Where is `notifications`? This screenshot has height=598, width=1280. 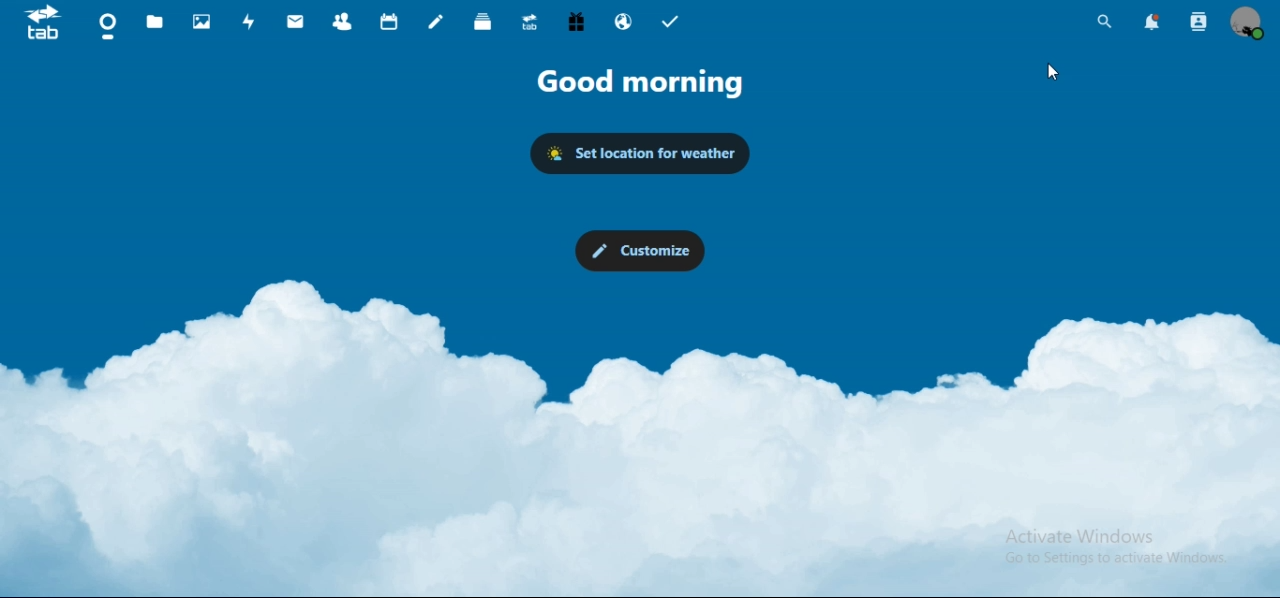
notifications is located at coordinates (1149, 22).